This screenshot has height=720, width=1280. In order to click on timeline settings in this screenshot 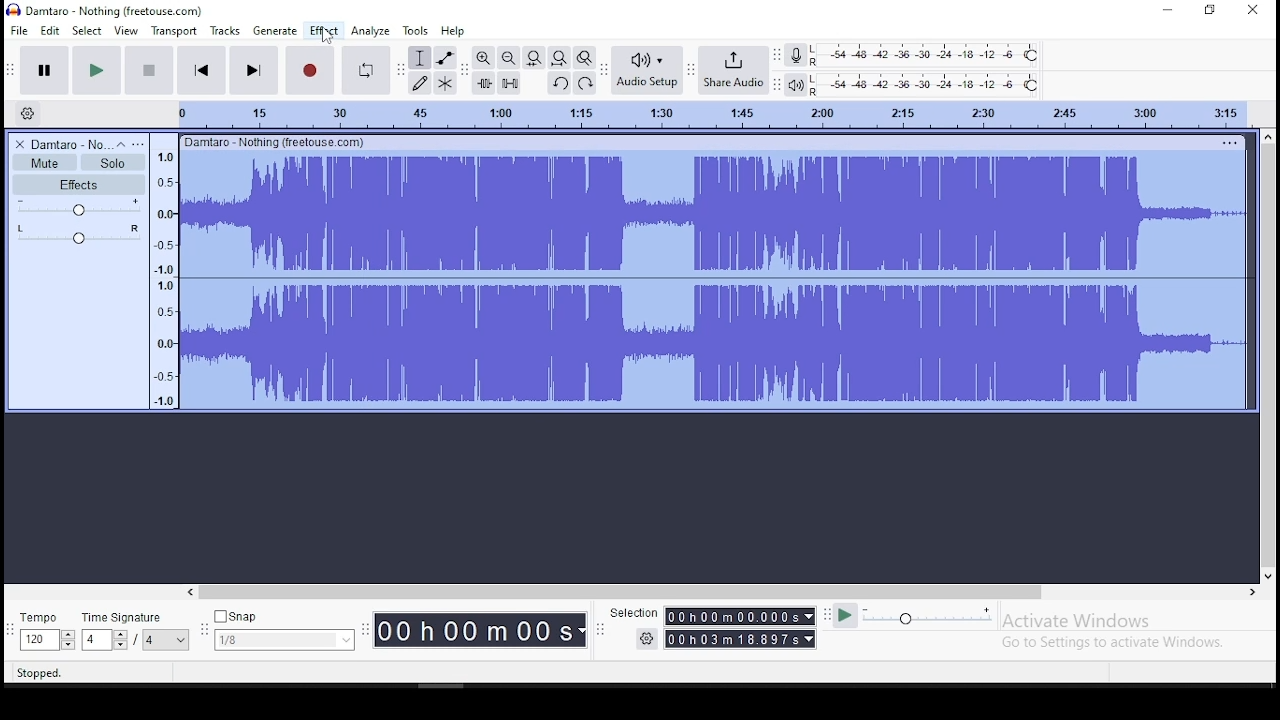, I will do `click(27, 111)`.